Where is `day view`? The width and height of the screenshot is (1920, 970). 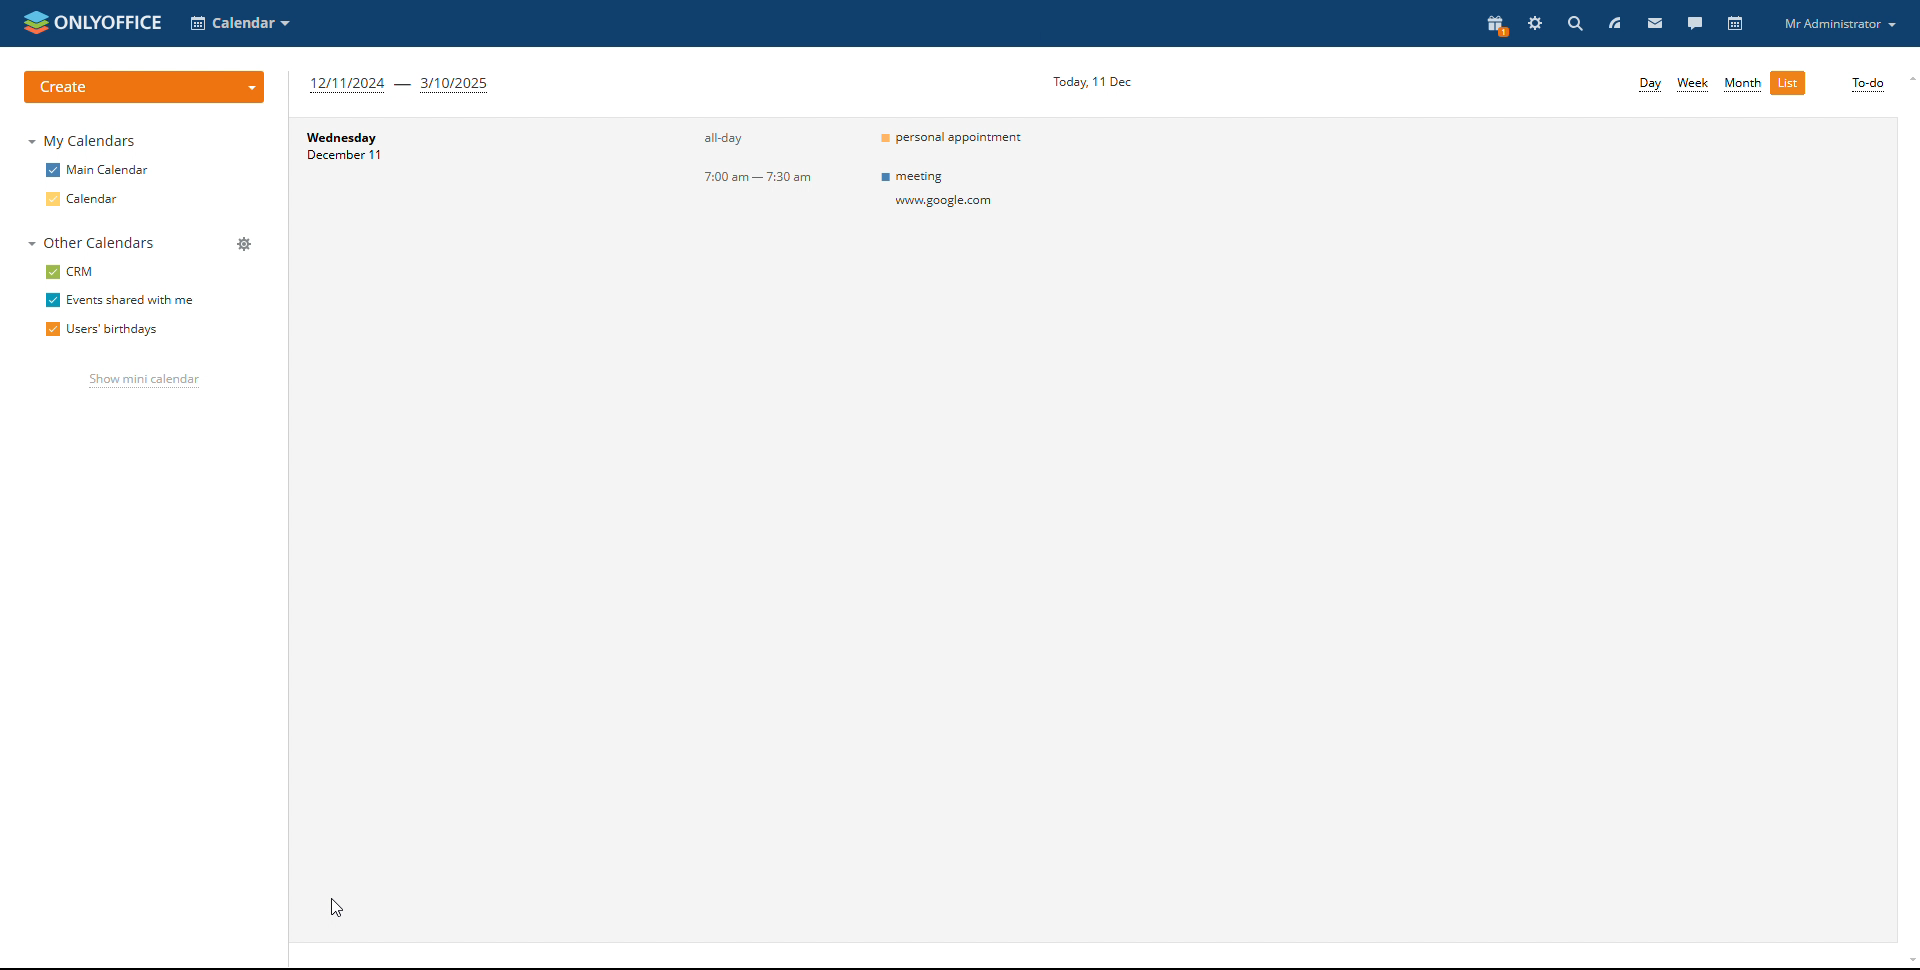 day view is located at coordinates (1651, 85).